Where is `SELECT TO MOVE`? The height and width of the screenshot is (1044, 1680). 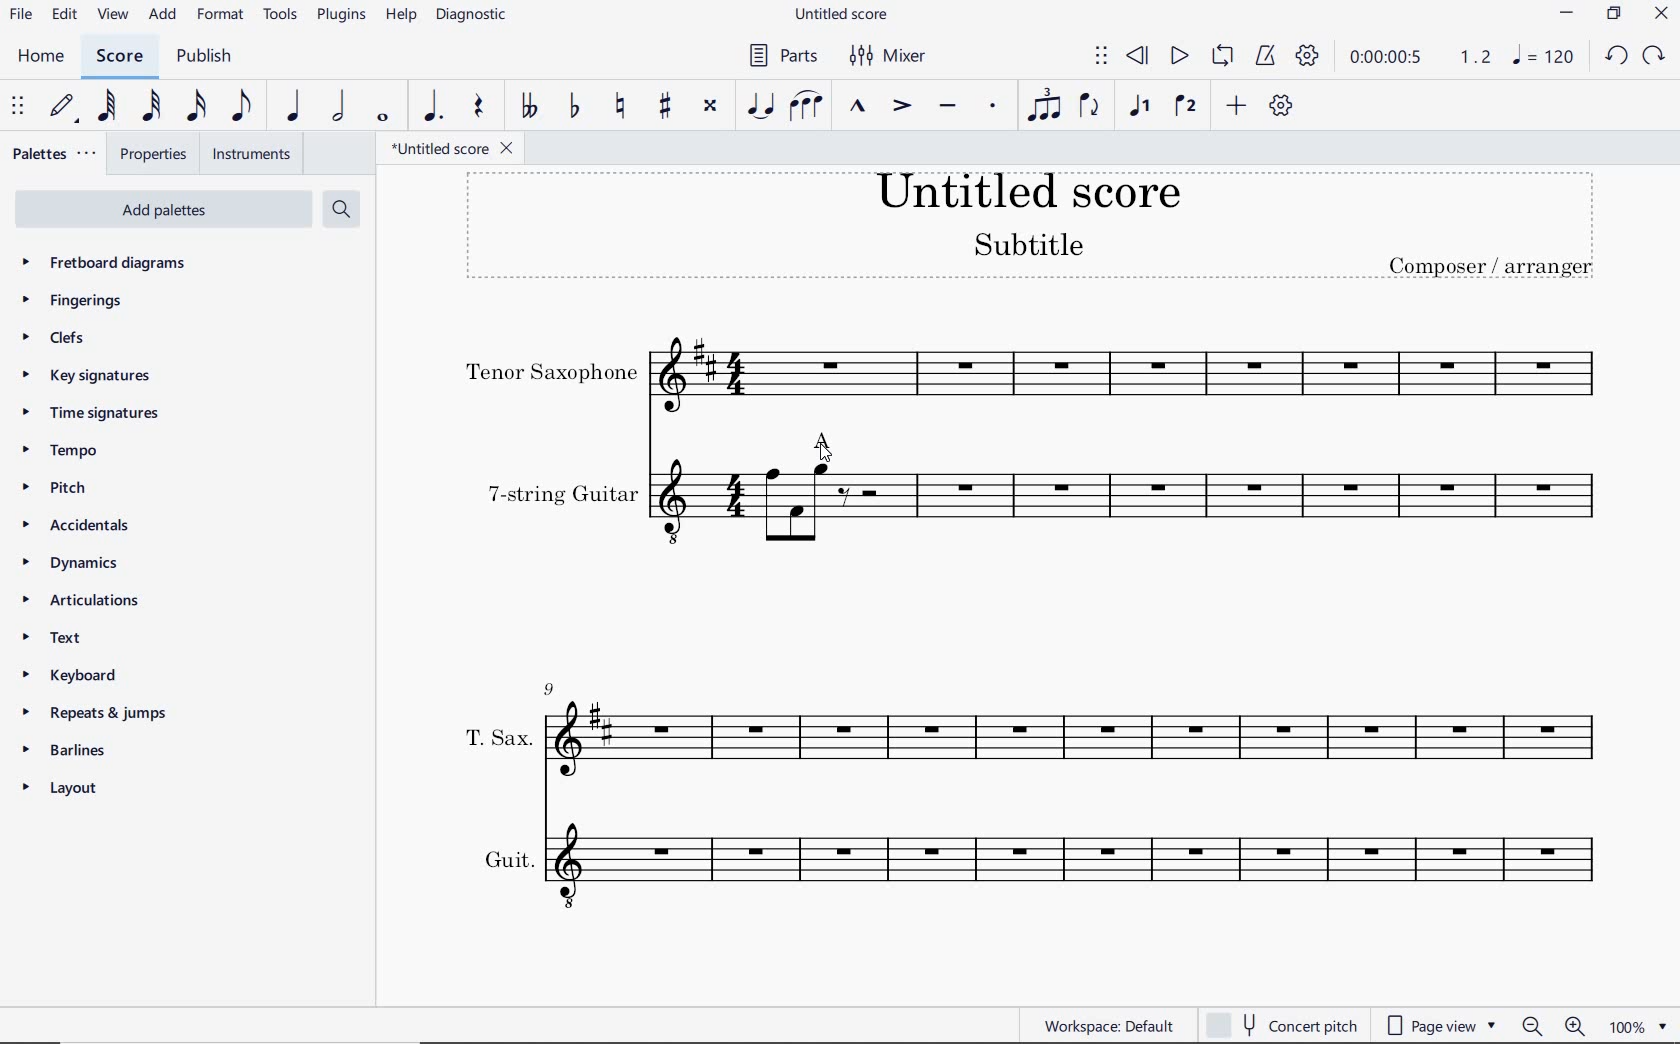 SELECT TO MOVE is located at coordinates (1101, 57).